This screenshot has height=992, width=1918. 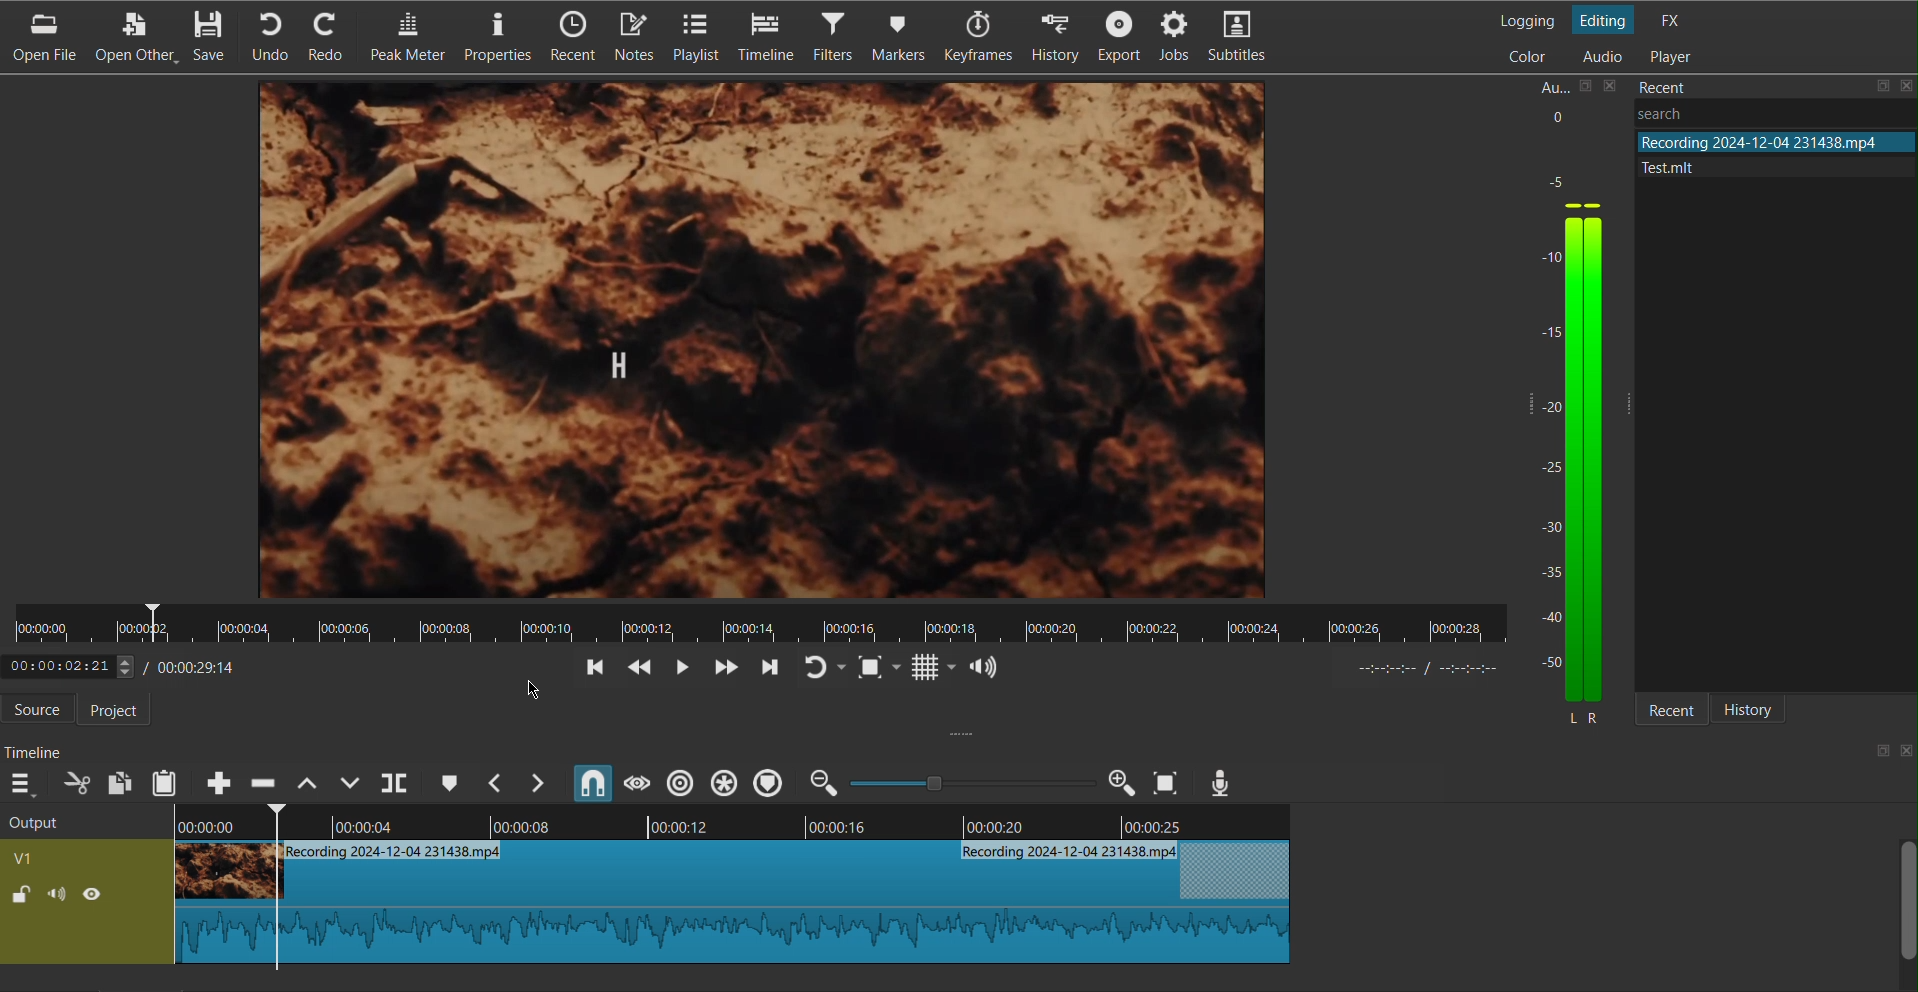 I want to click on Subtitles, so click(x=1244, y=40).